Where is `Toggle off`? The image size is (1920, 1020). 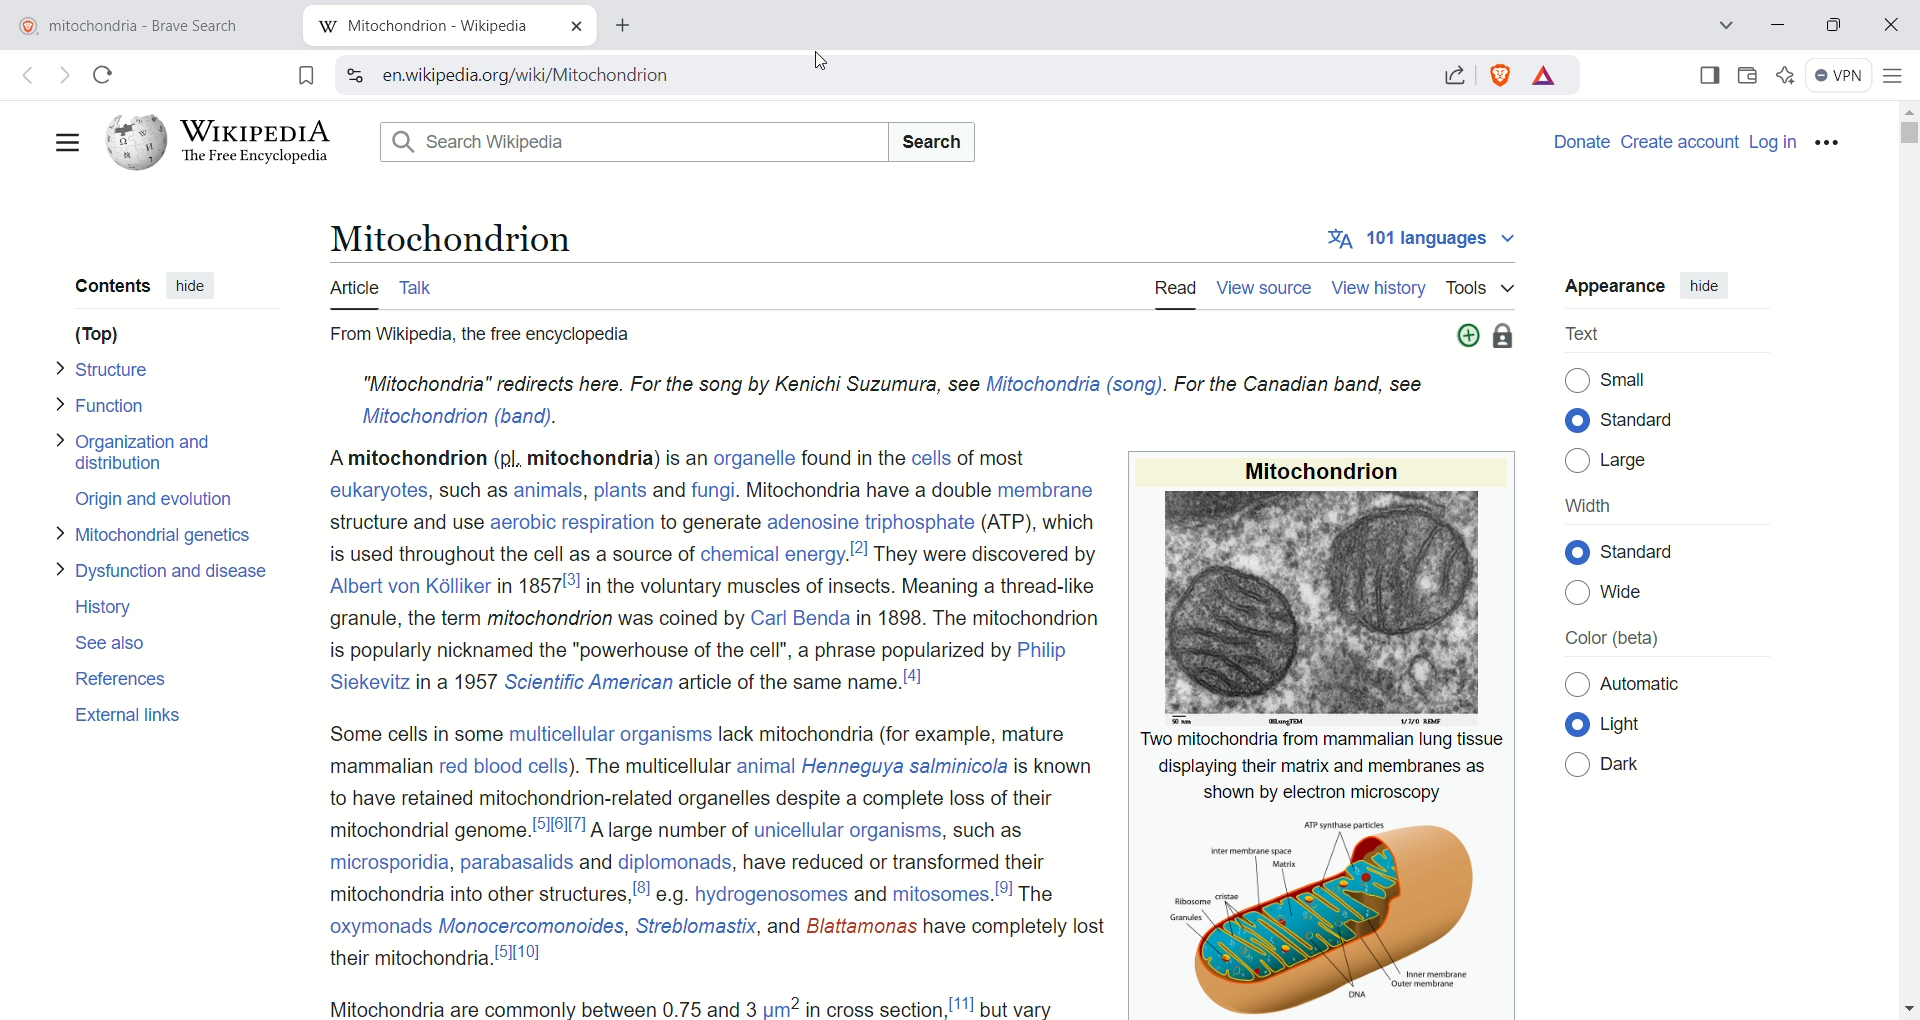
Toggle off is located at coordinates (1575, 594).